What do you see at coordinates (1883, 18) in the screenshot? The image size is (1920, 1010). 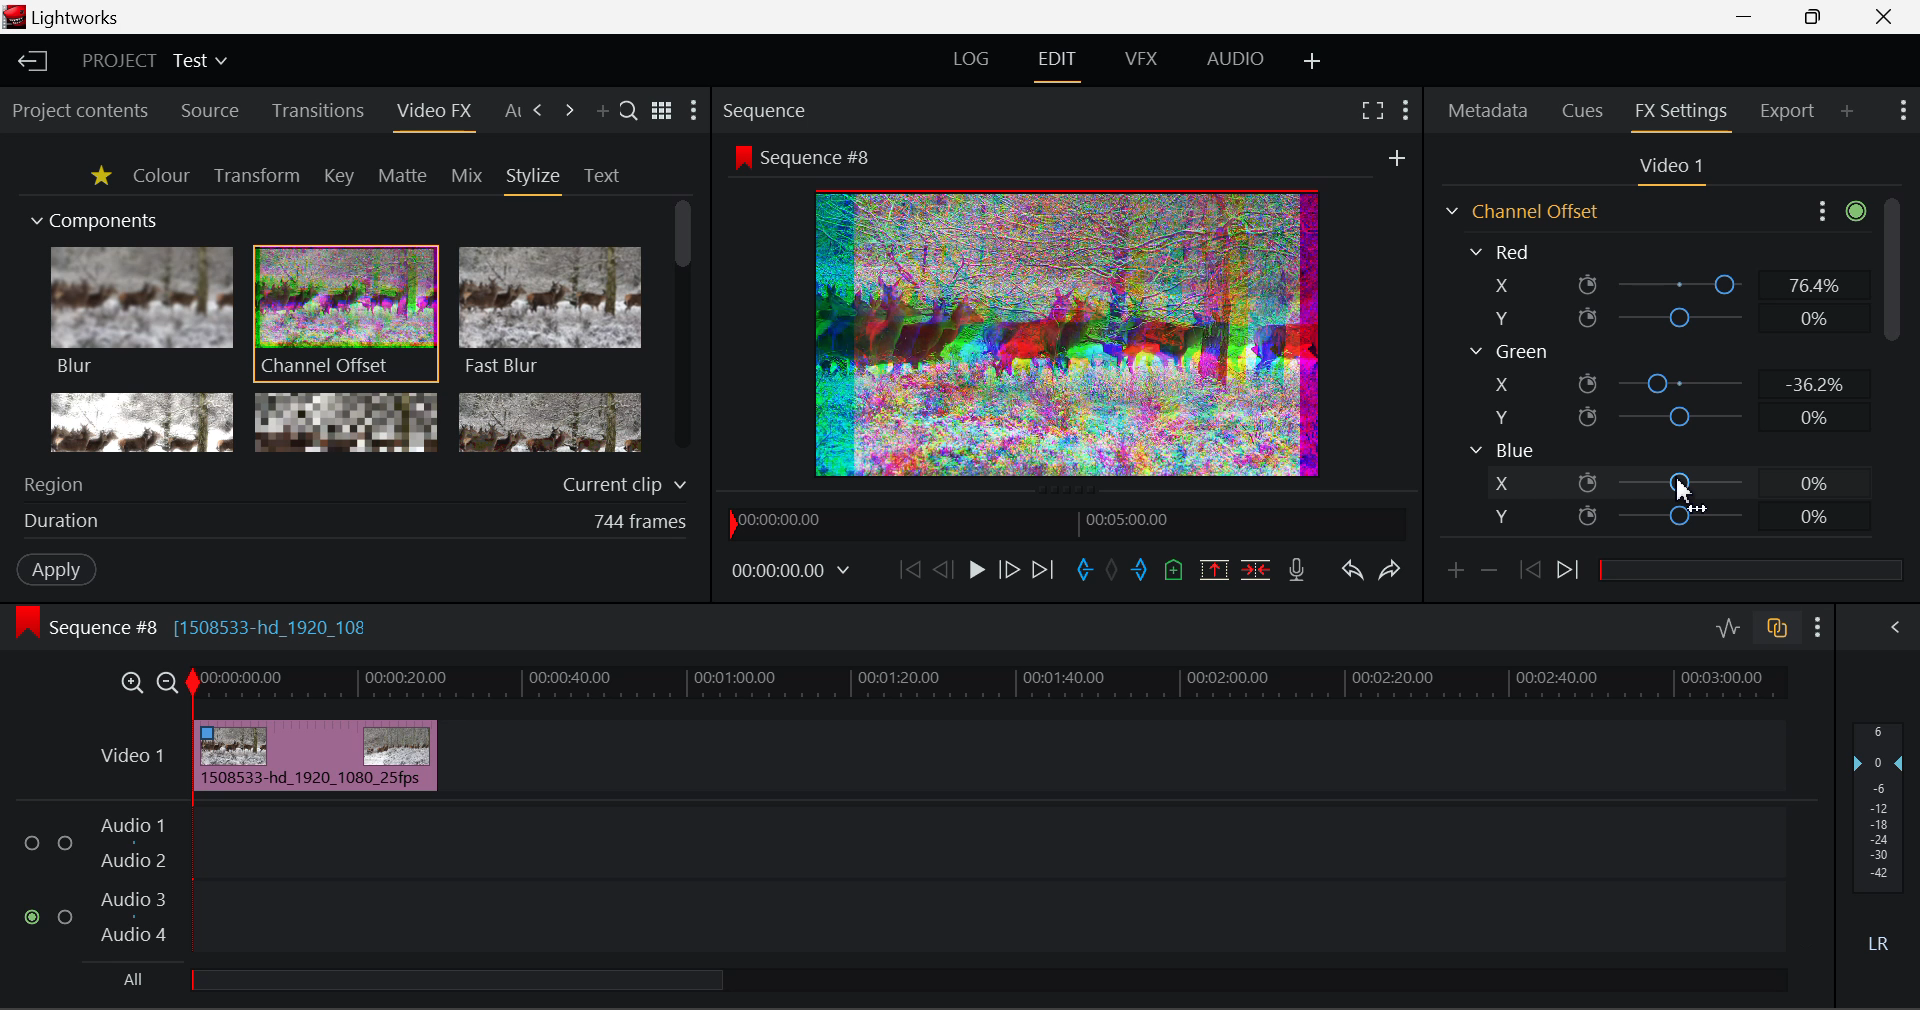 I see `Close` at bounding box center [1883, 18].